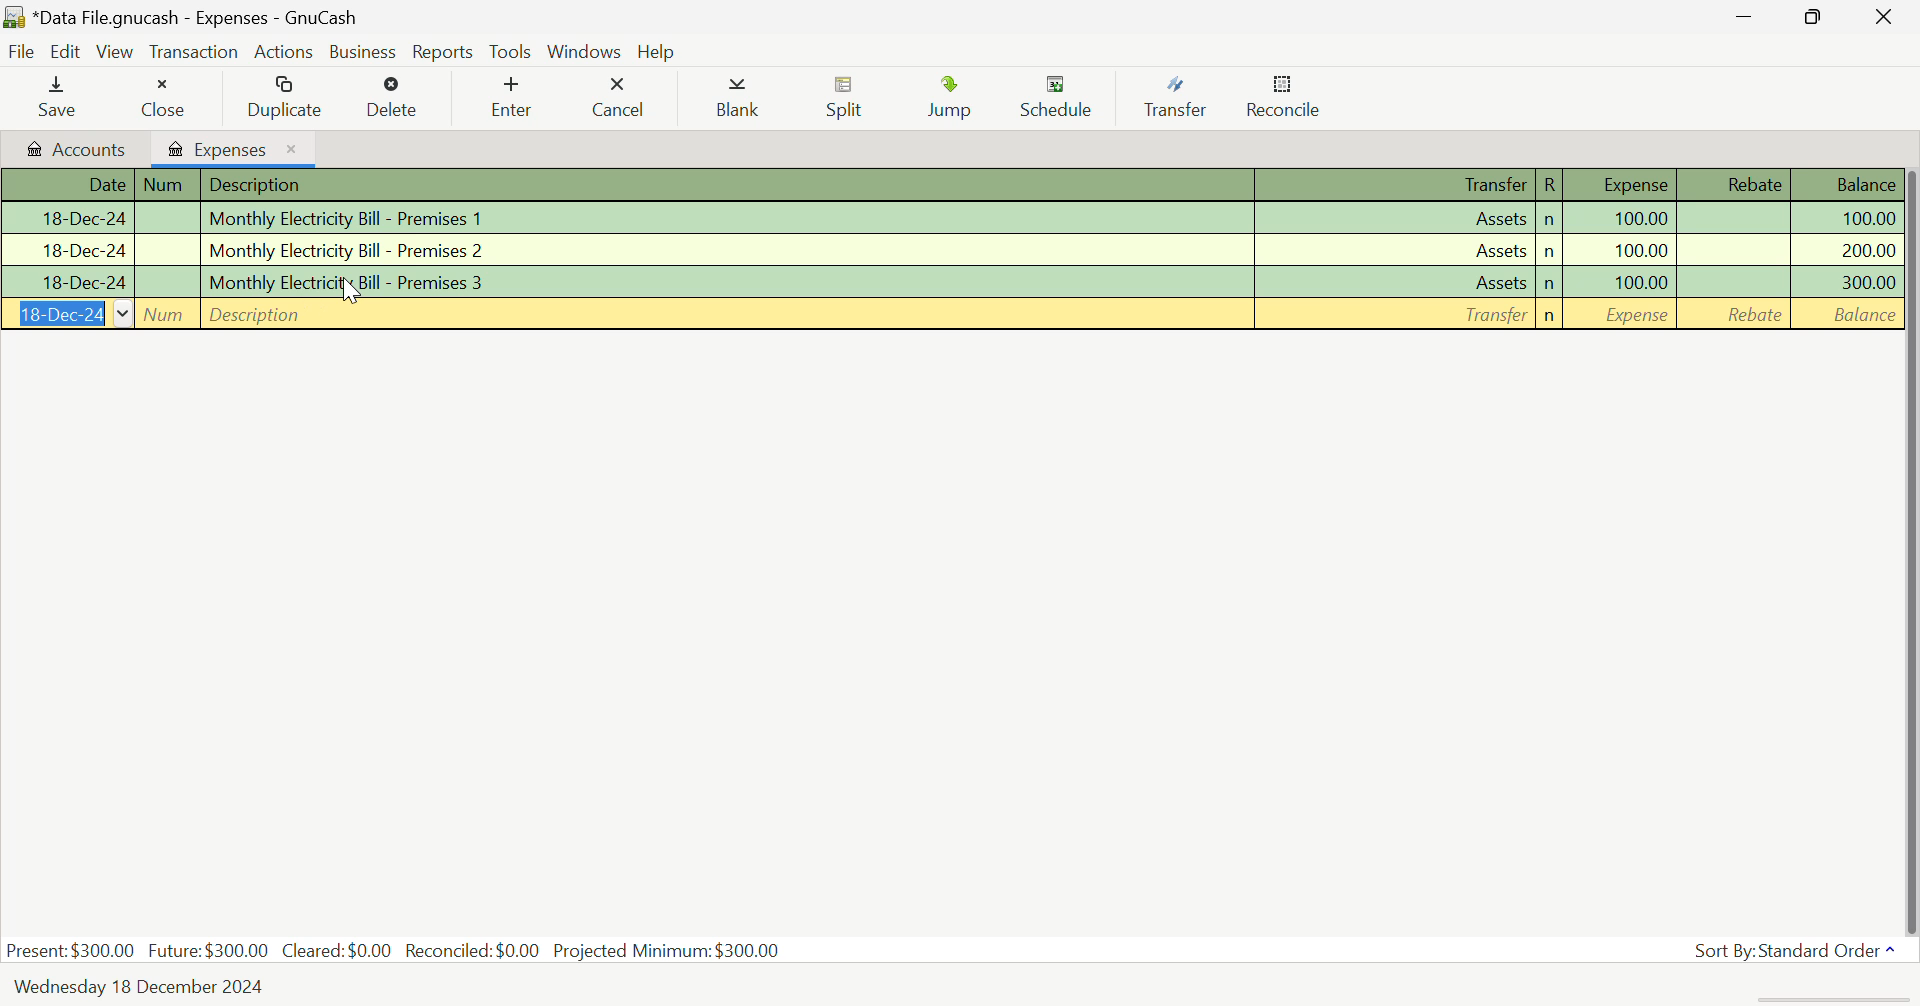  I want to click on Wednesday 18 December 2024, so click(145, 987).